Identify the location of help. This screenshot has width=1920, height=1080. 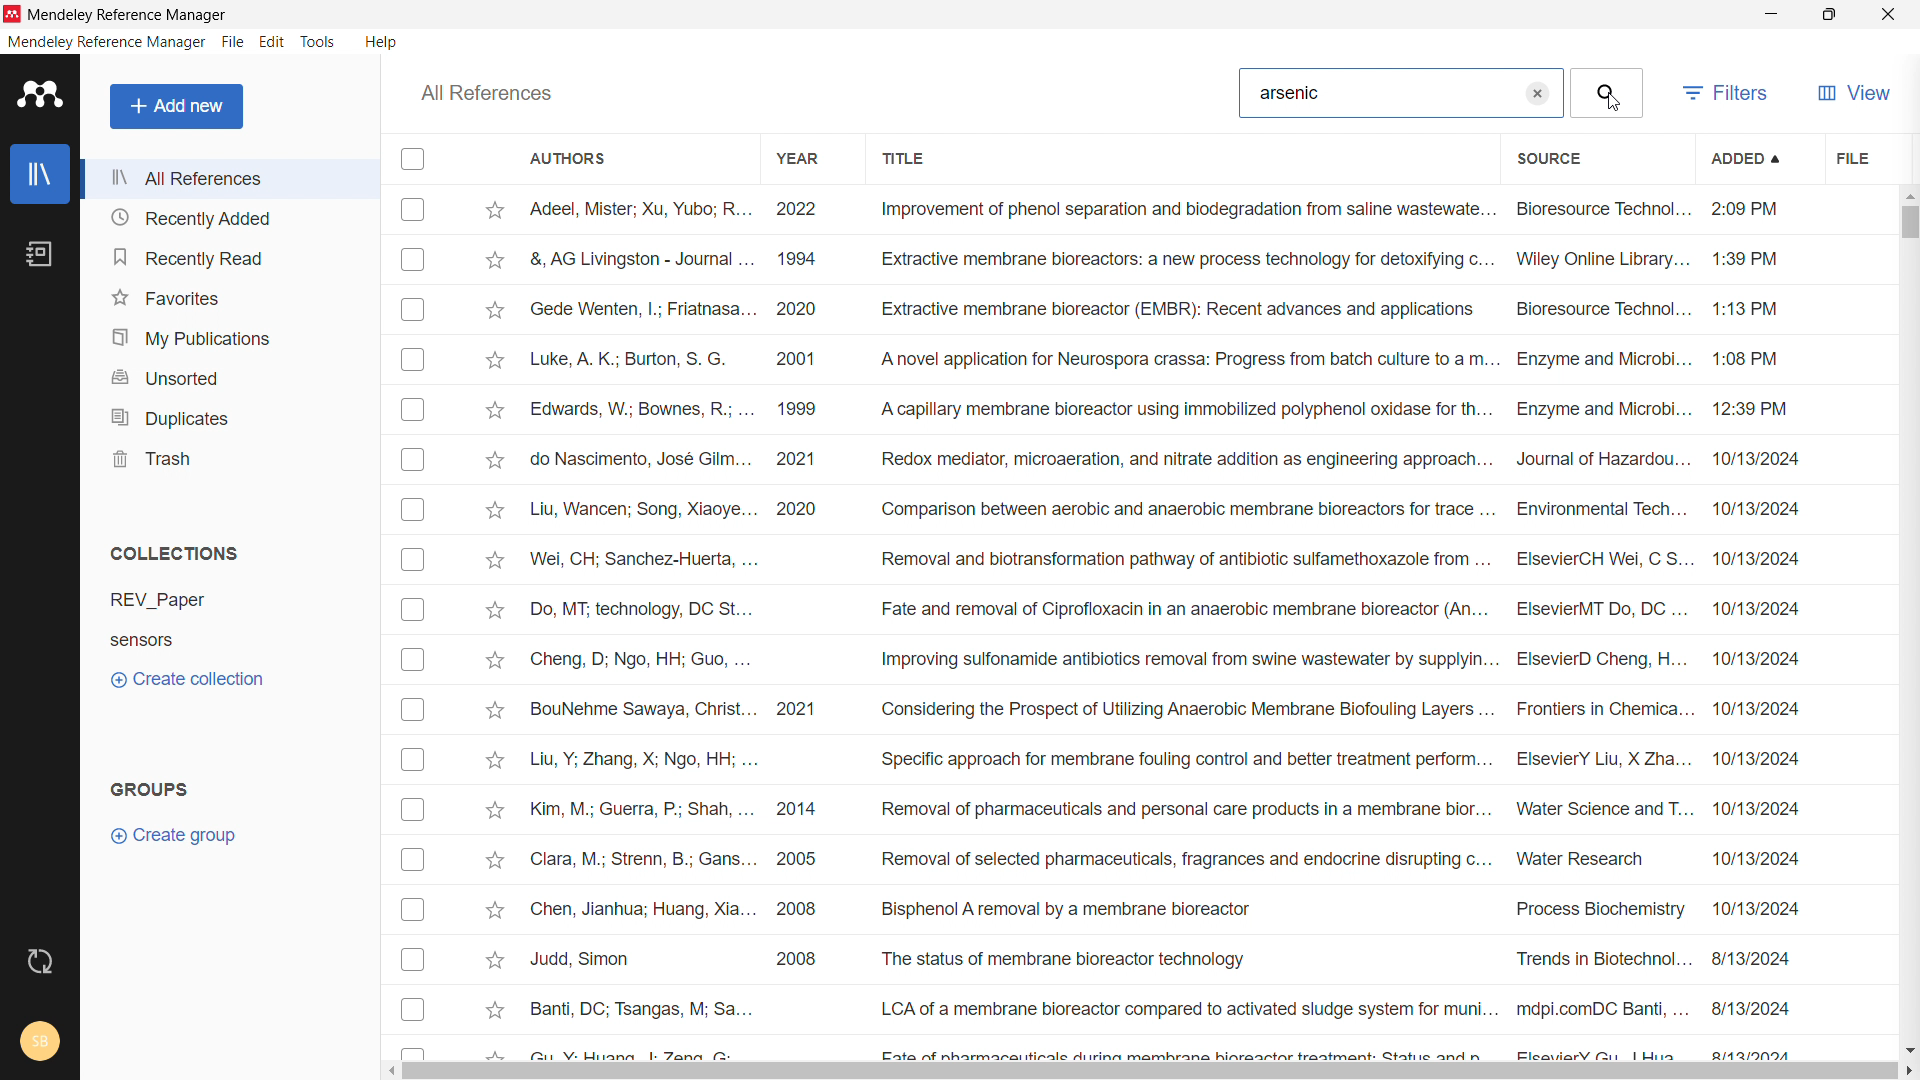
(382, 43).